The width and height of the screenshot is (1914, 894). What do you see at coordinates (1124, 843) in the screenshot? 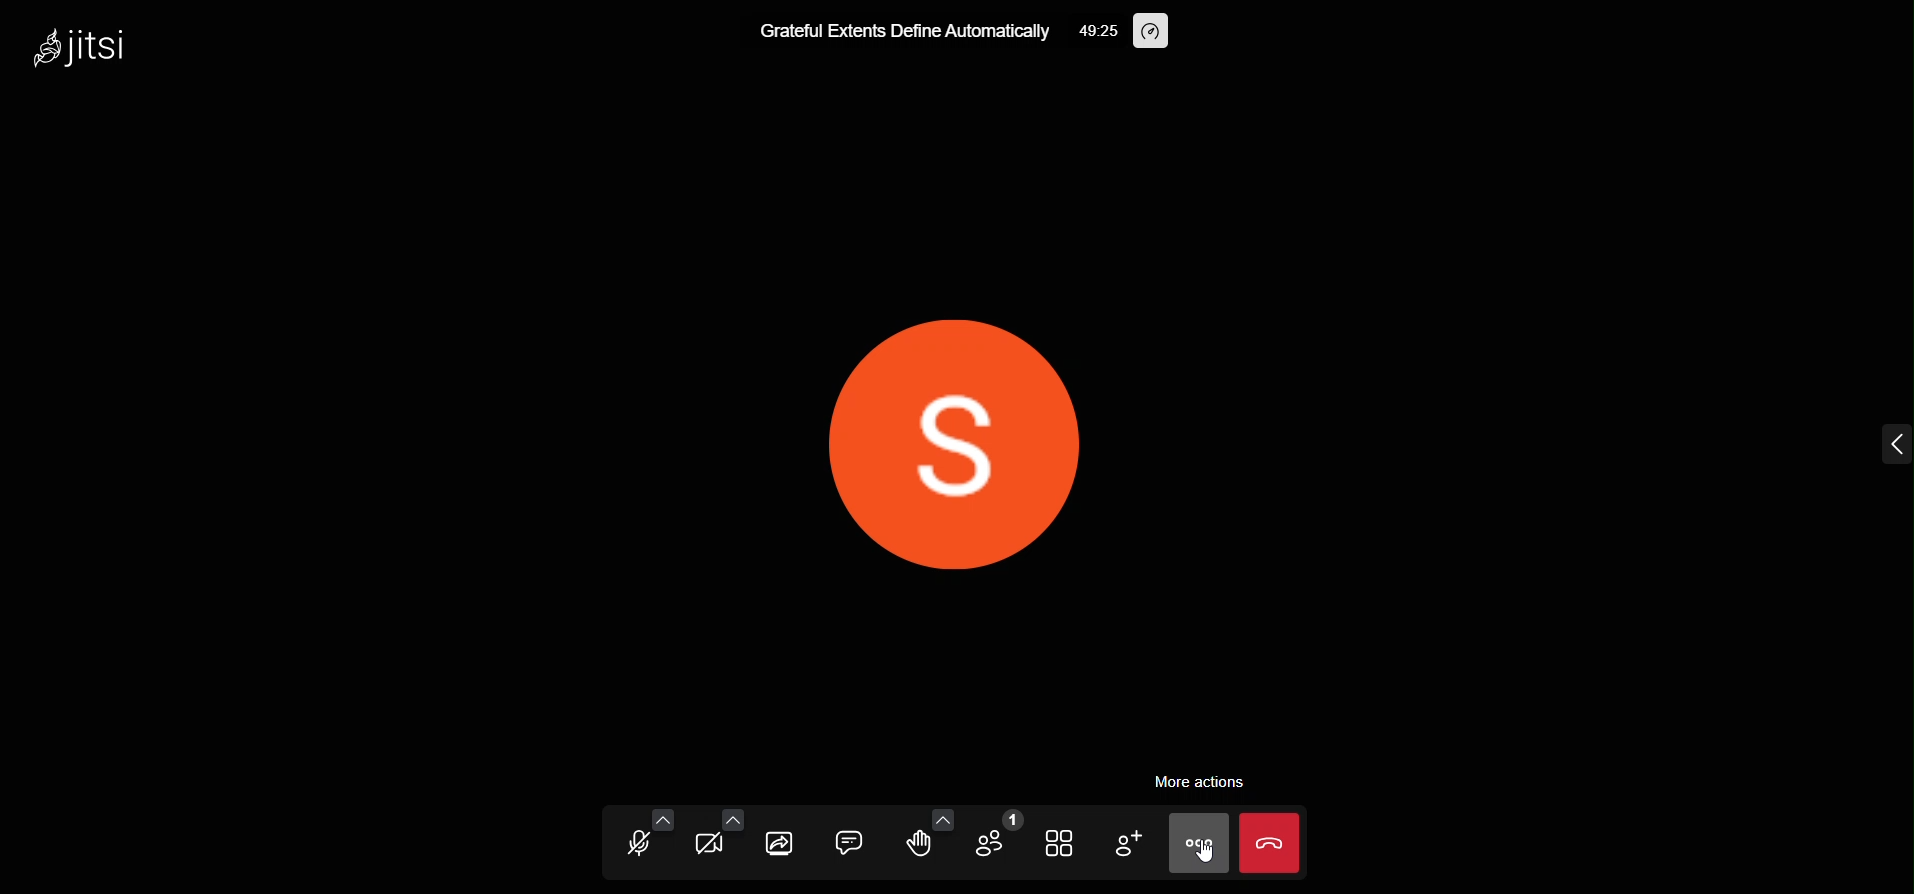
I see `invite people` at bounding box center [1124, 843].